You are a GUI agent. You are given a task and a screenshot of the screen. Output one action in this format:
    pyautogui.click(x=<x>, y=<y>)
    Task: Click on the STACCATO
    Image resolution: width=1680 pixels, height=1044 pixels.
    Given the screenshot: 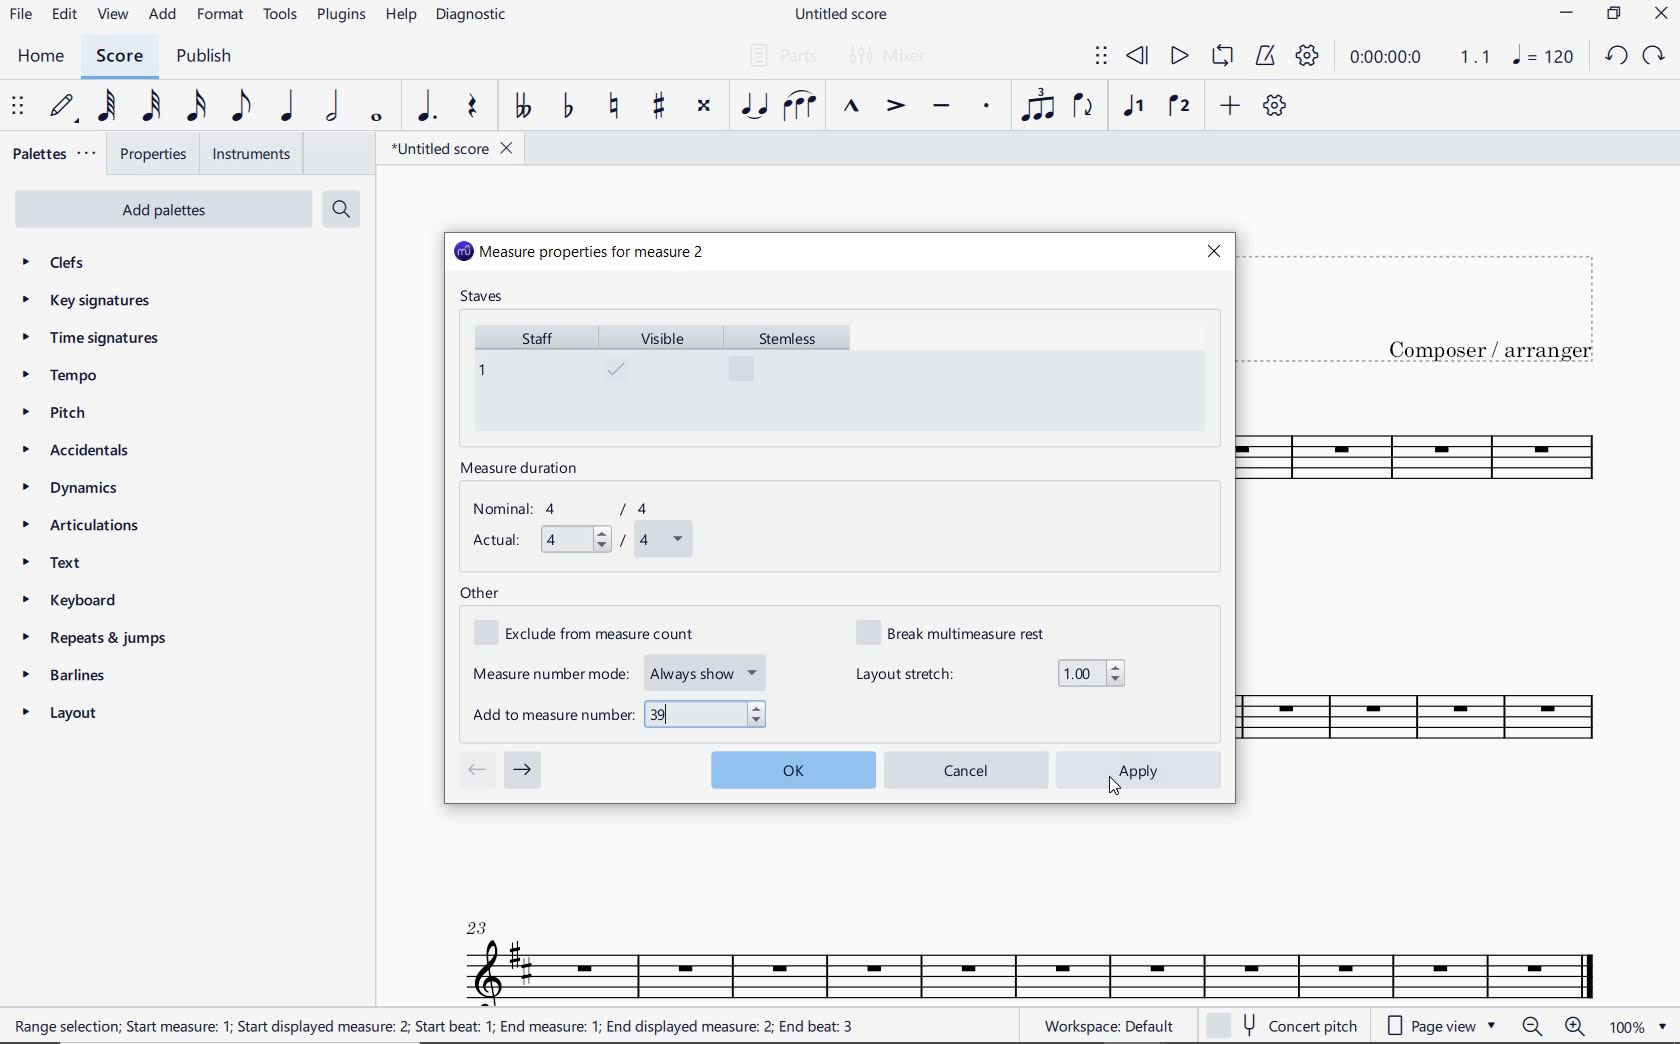 What is the action you would take?
    pyautogui.click(x=986, y=107)
    